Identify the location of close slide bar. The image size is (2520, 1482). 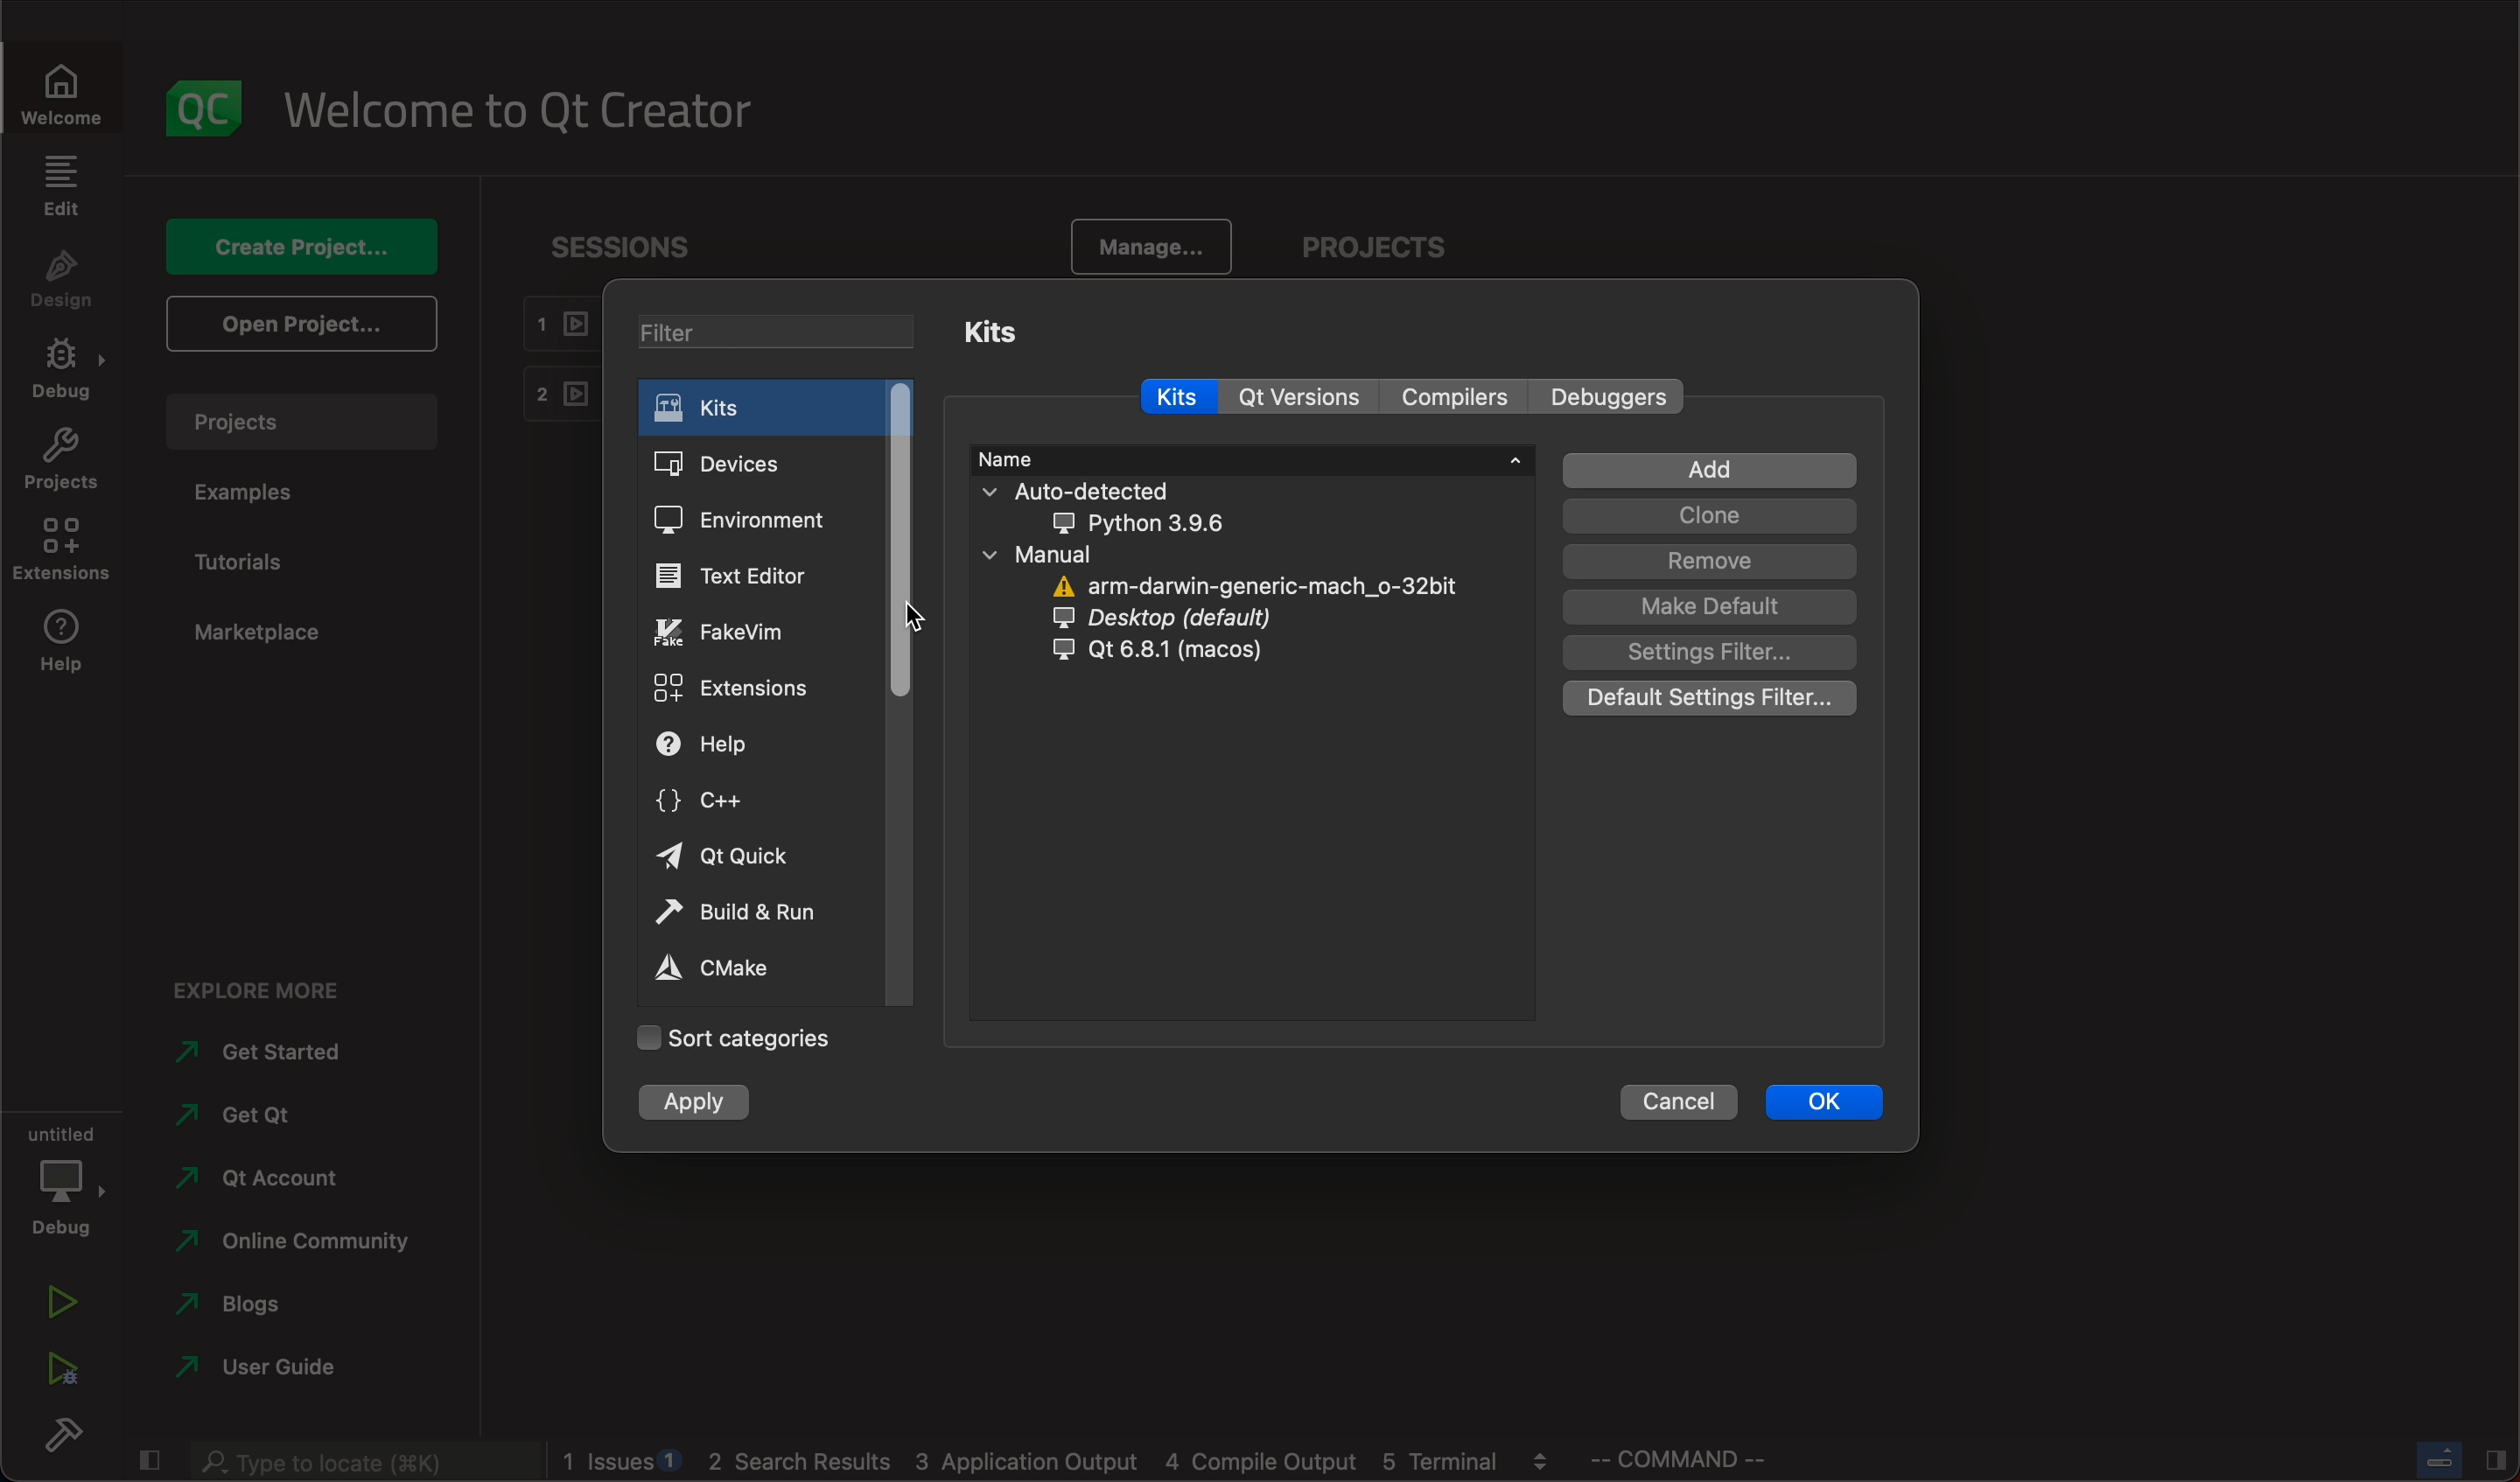
(2457, 1459).